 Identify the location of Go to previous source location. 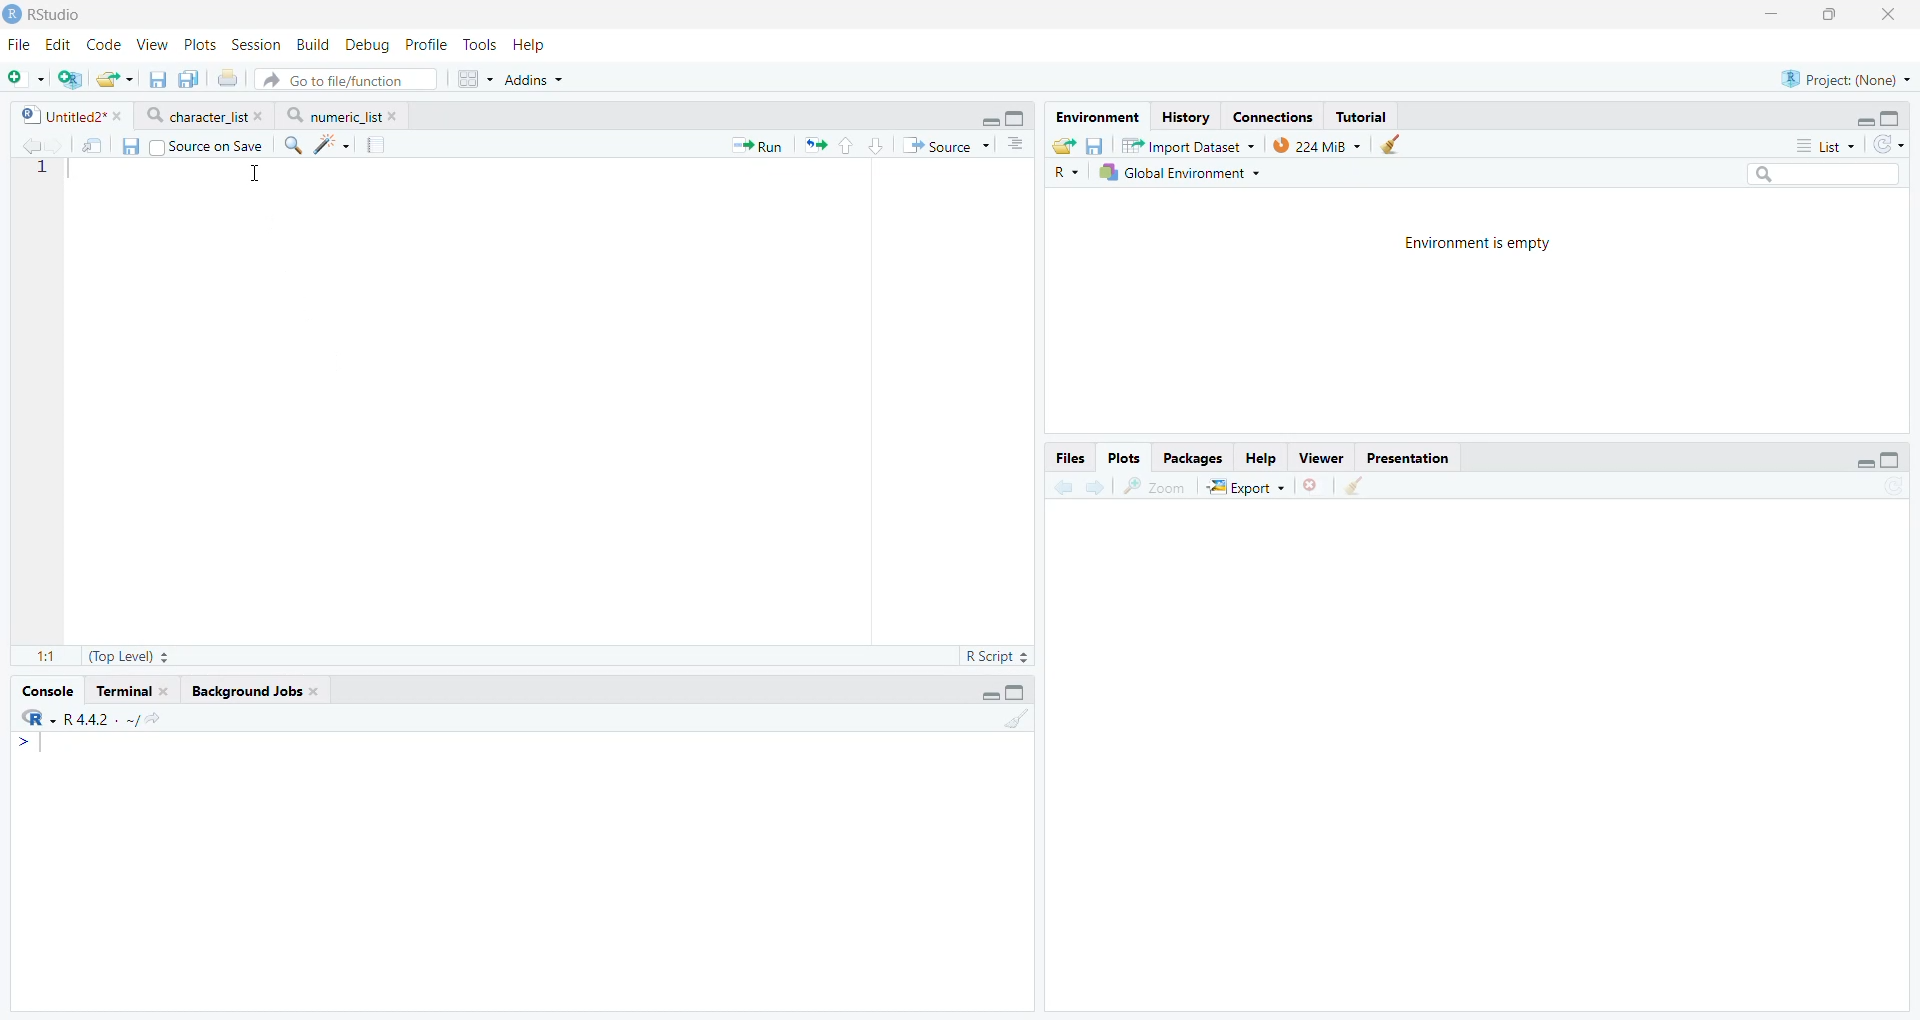
(28, 145).